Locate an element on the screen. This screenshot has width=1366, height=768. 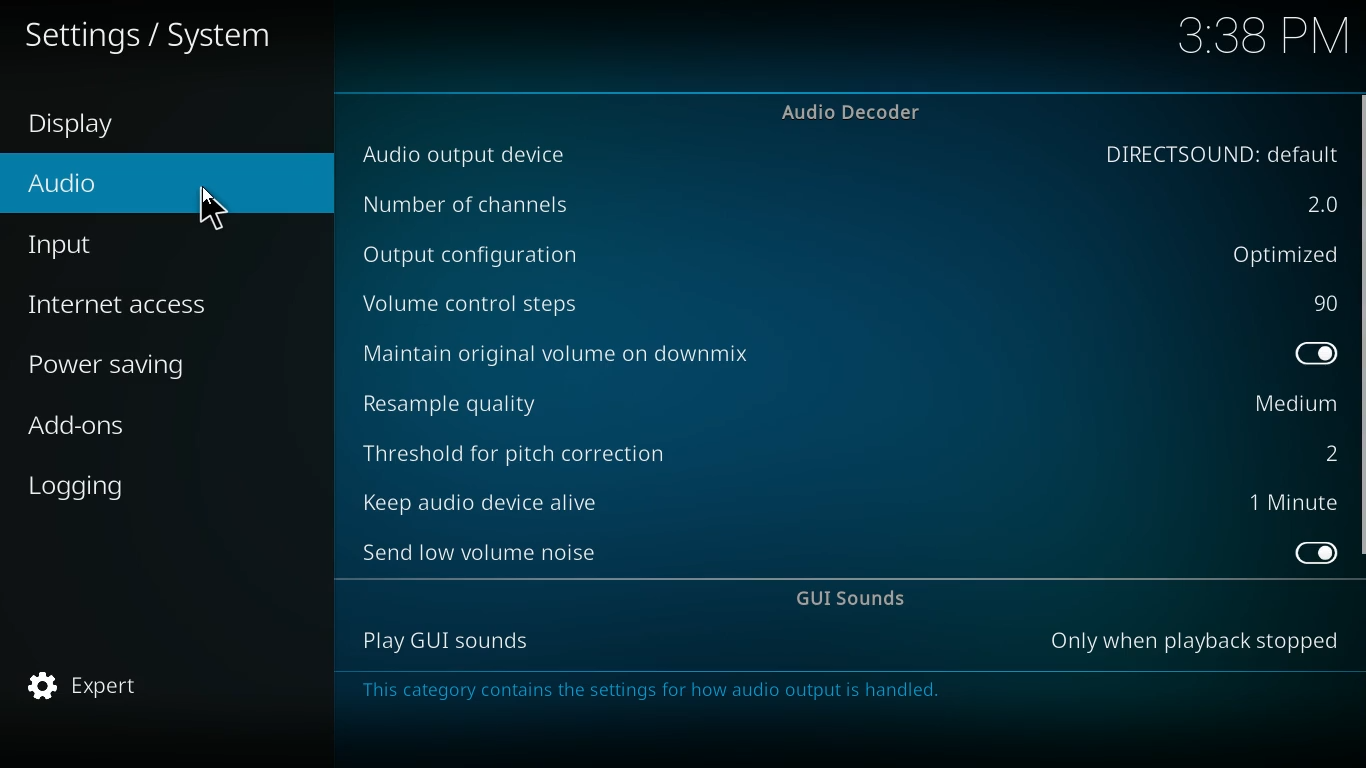
audio decoder is located at coordinates (857, 111).